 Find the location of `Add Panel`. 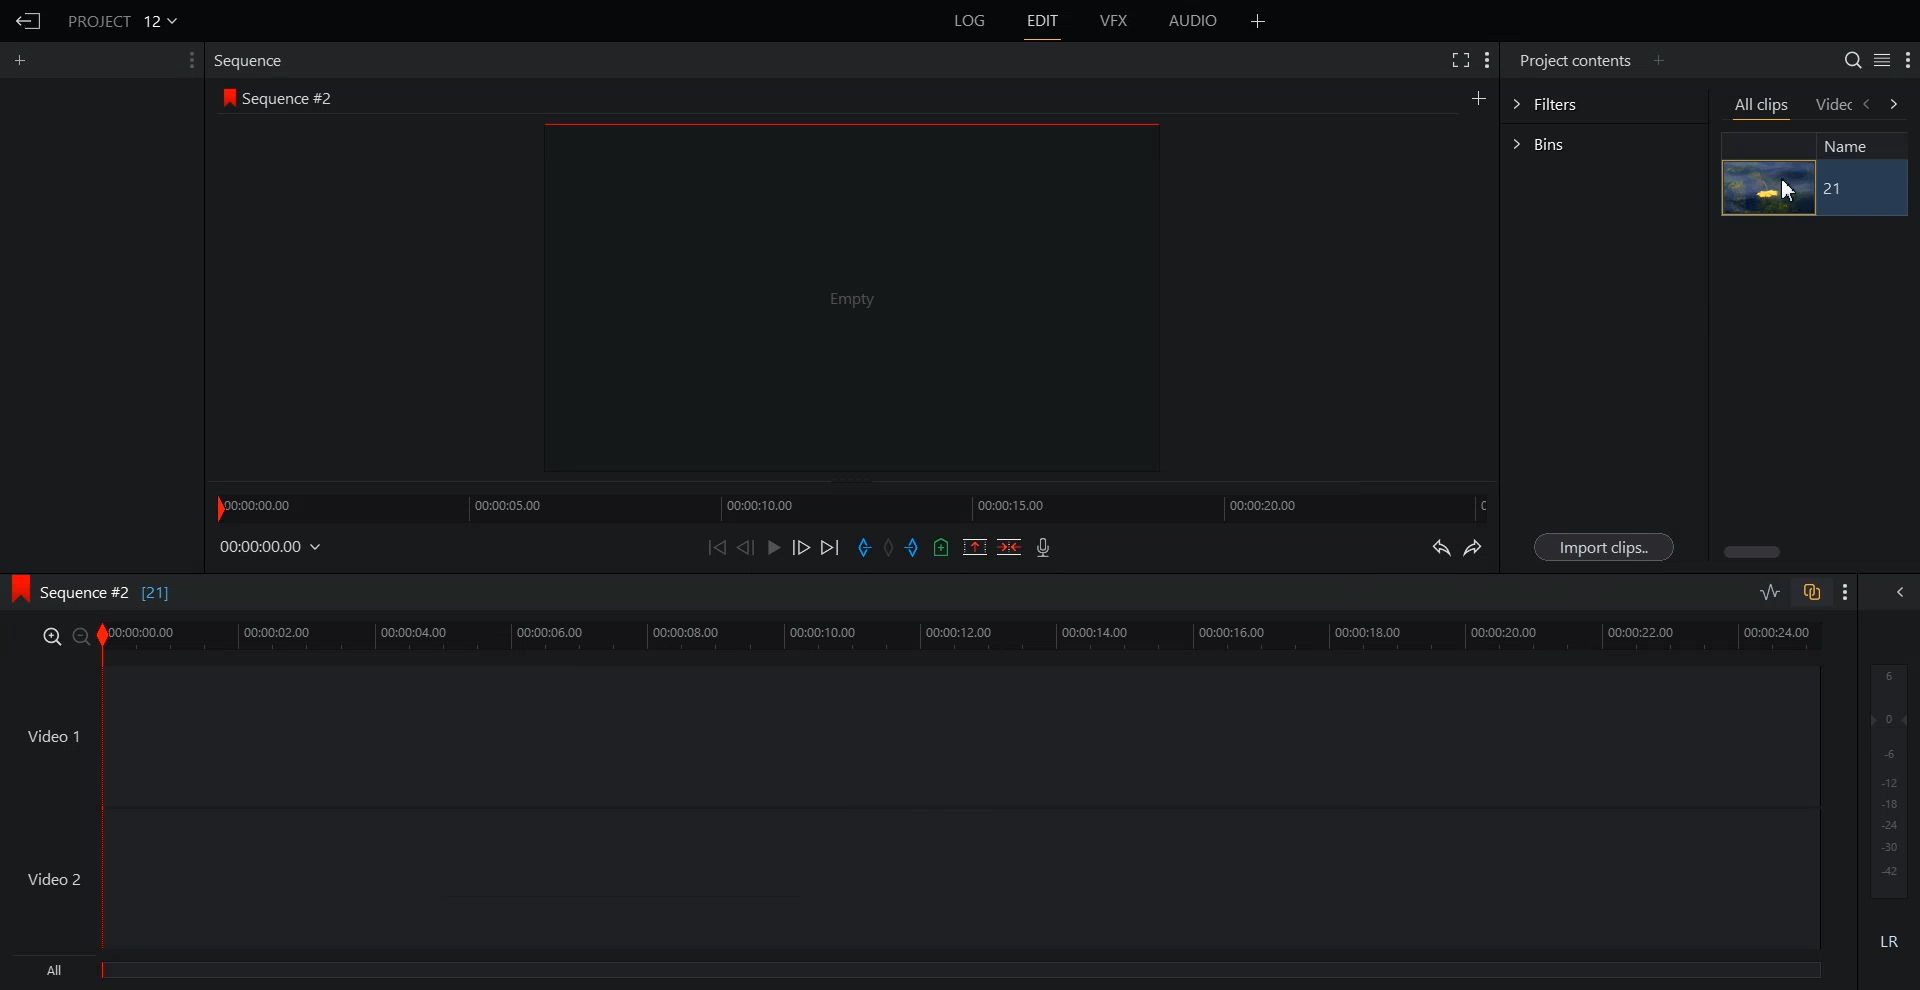

Add Panel is located at coordinates (24, 59).